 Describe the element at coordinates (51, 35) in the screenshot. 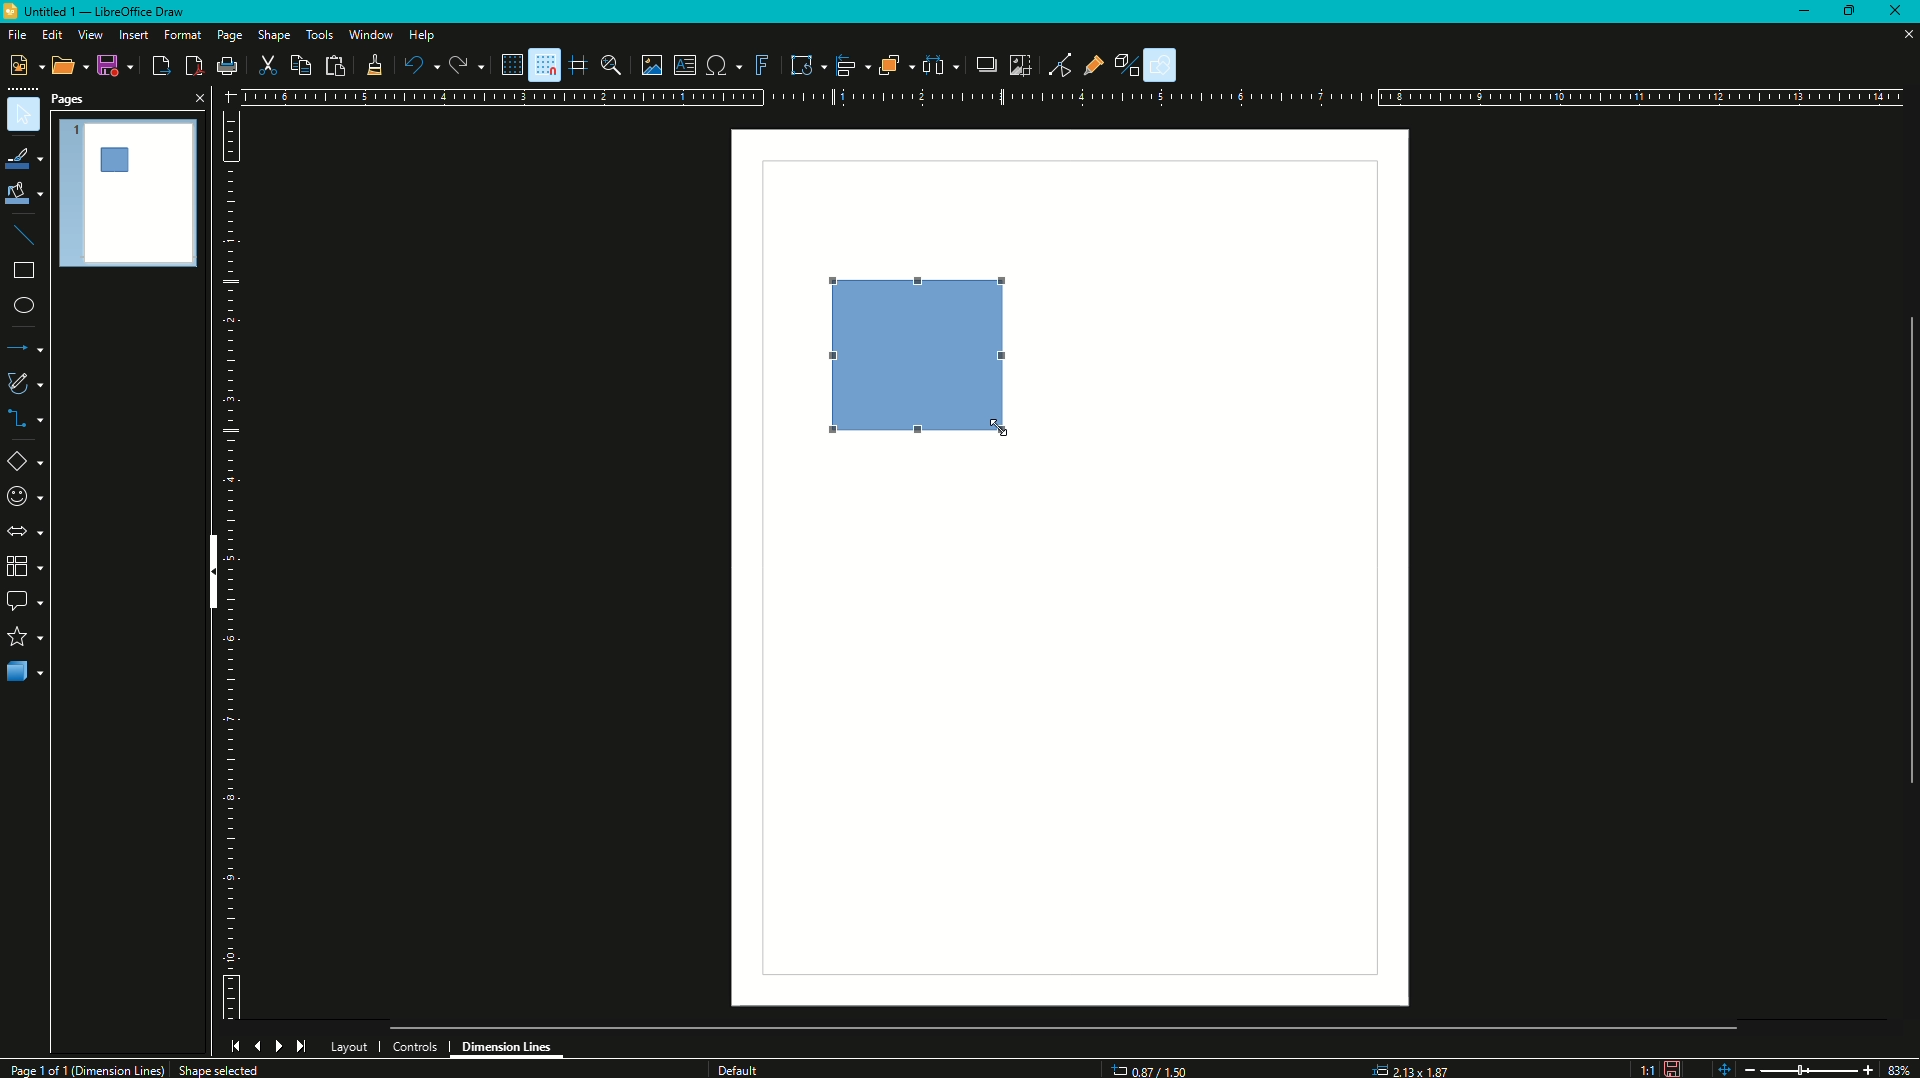

I see `Edit` at that location.